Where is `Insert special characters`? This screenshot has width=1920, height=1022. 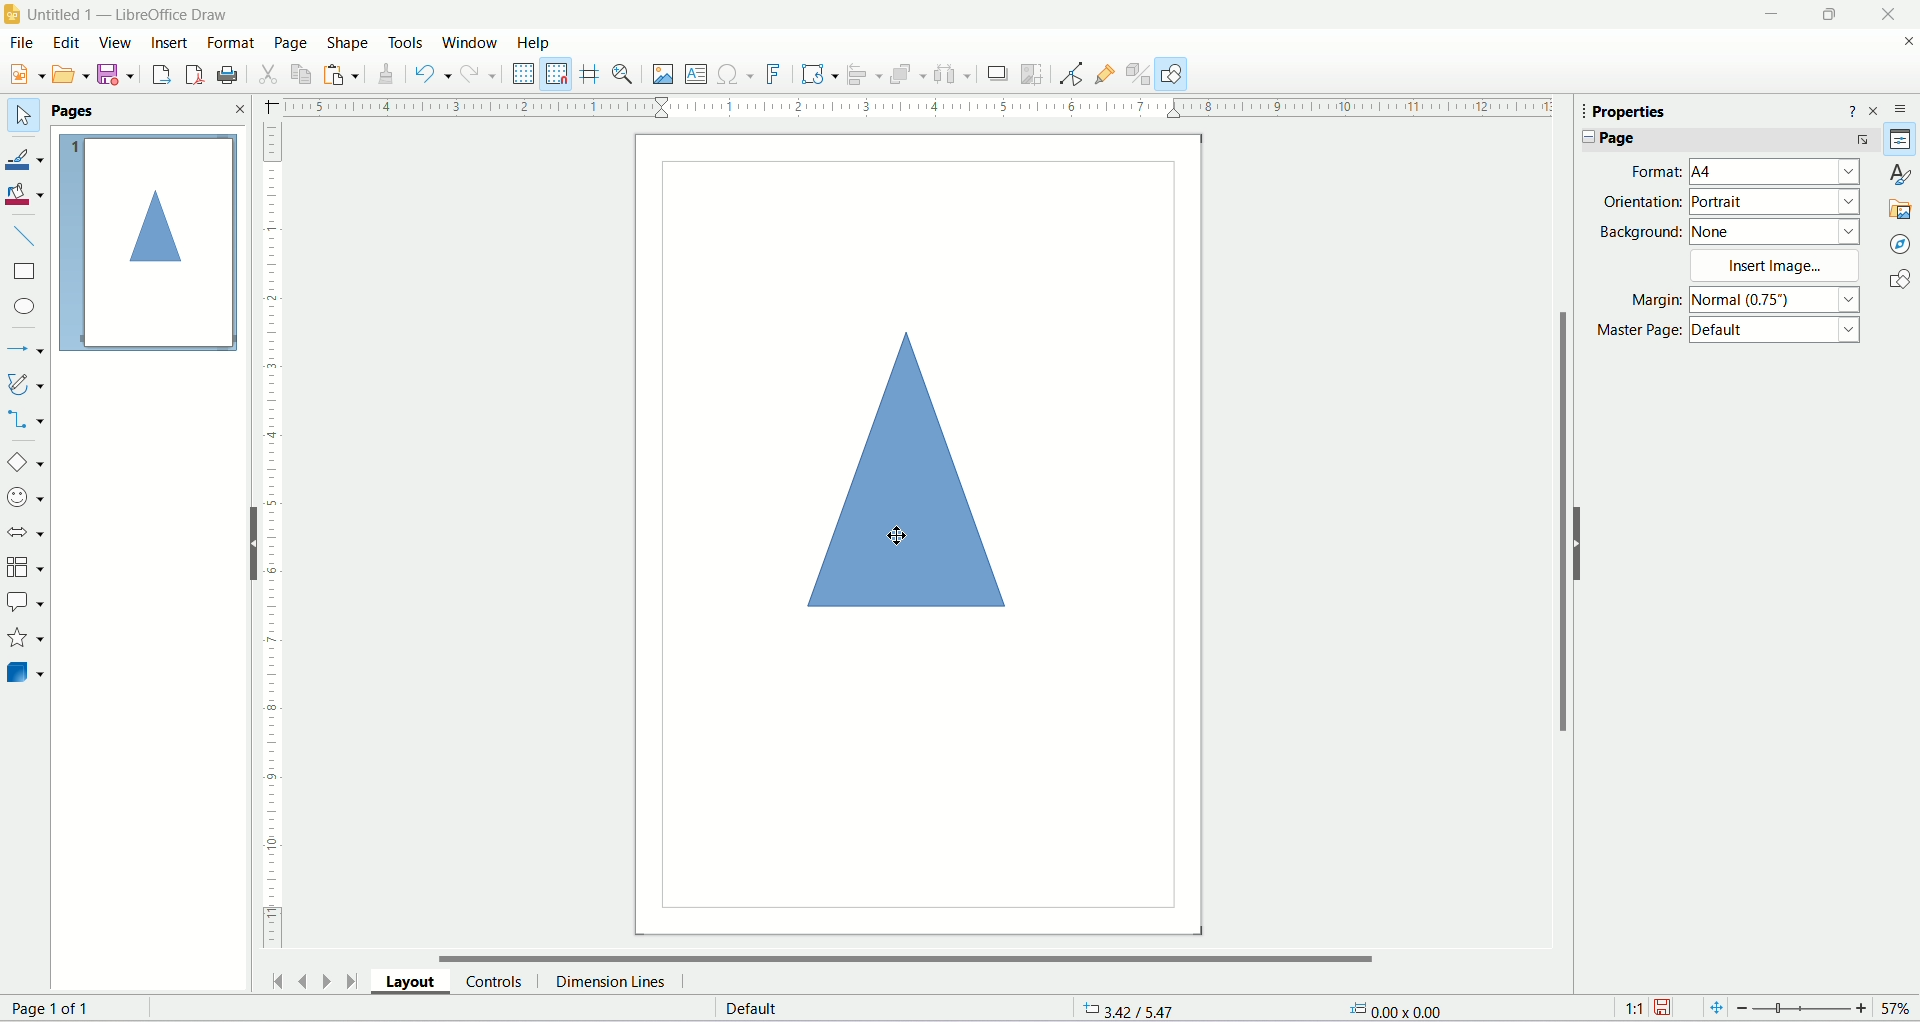
Insert special characters is located at coordinates (736, 73).